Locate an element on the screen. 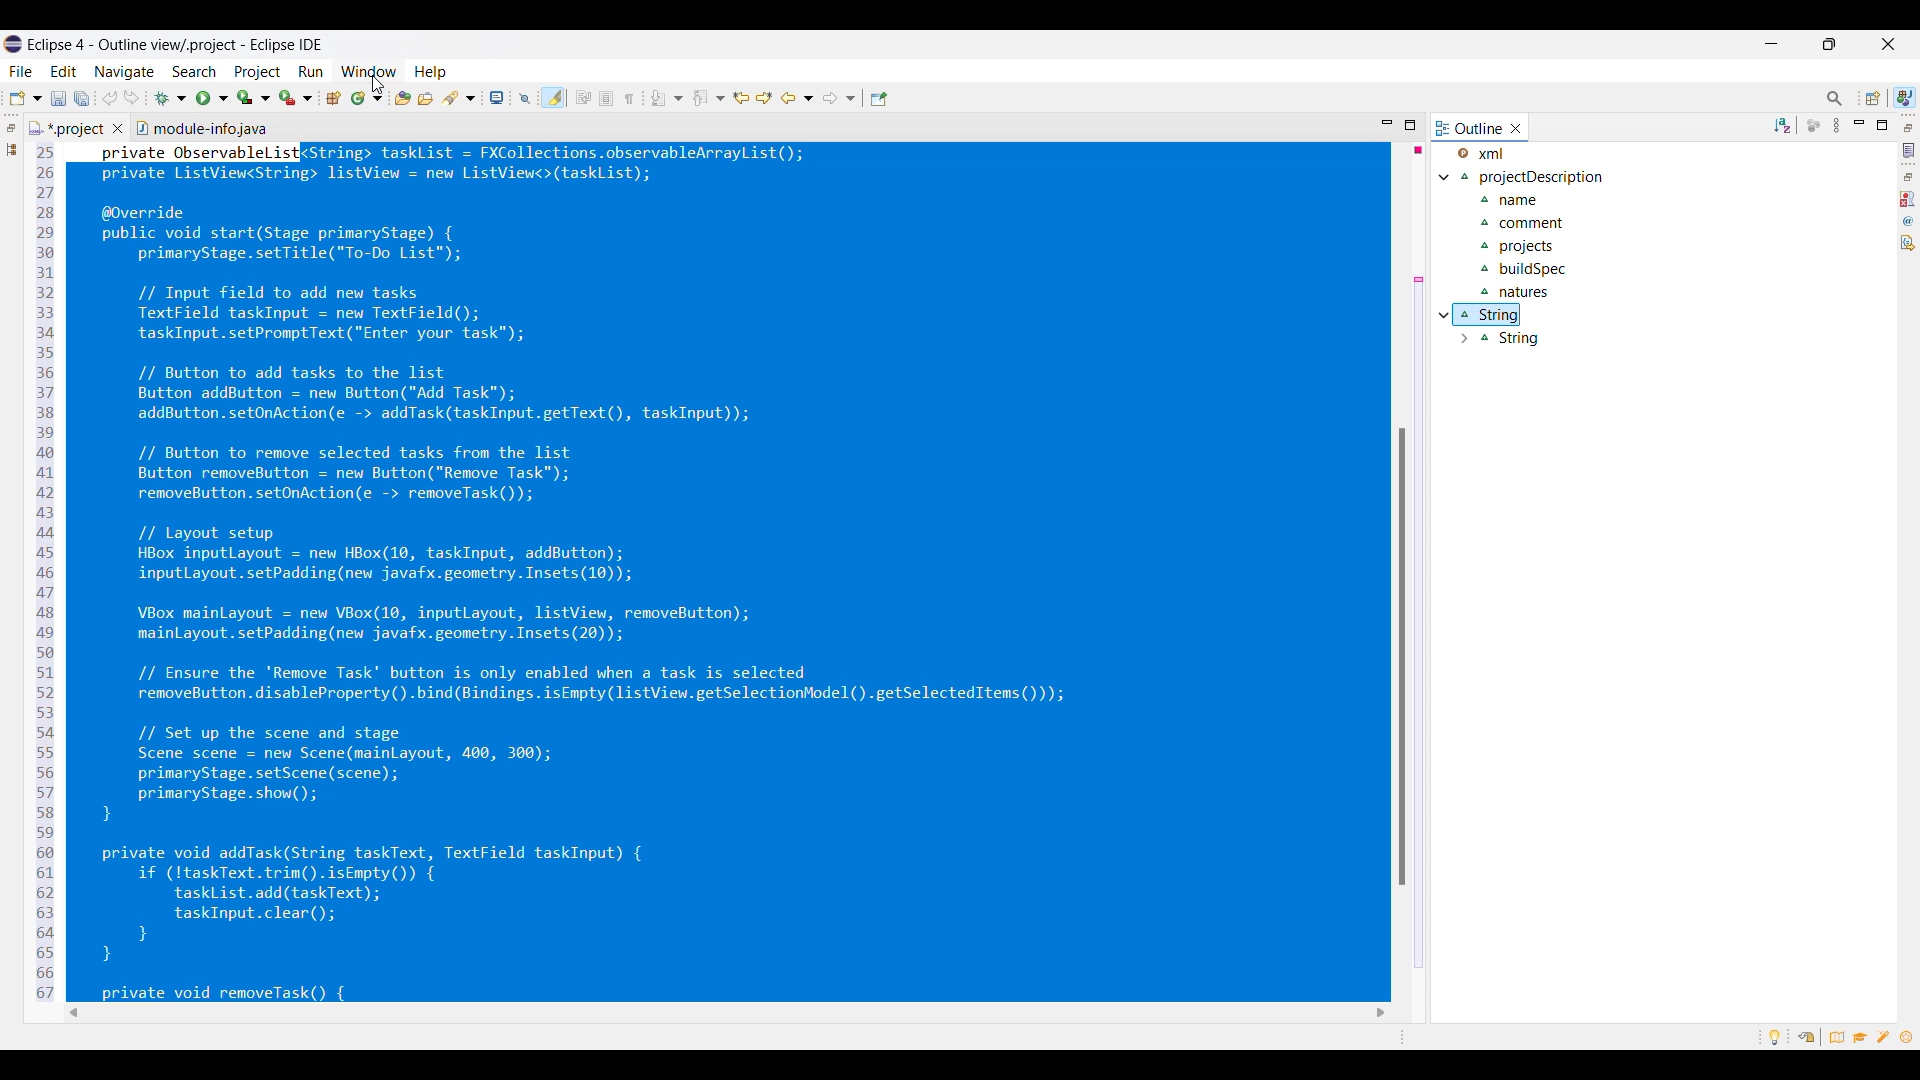  Horizontal slide bar is located at coordinates (726, 1014).